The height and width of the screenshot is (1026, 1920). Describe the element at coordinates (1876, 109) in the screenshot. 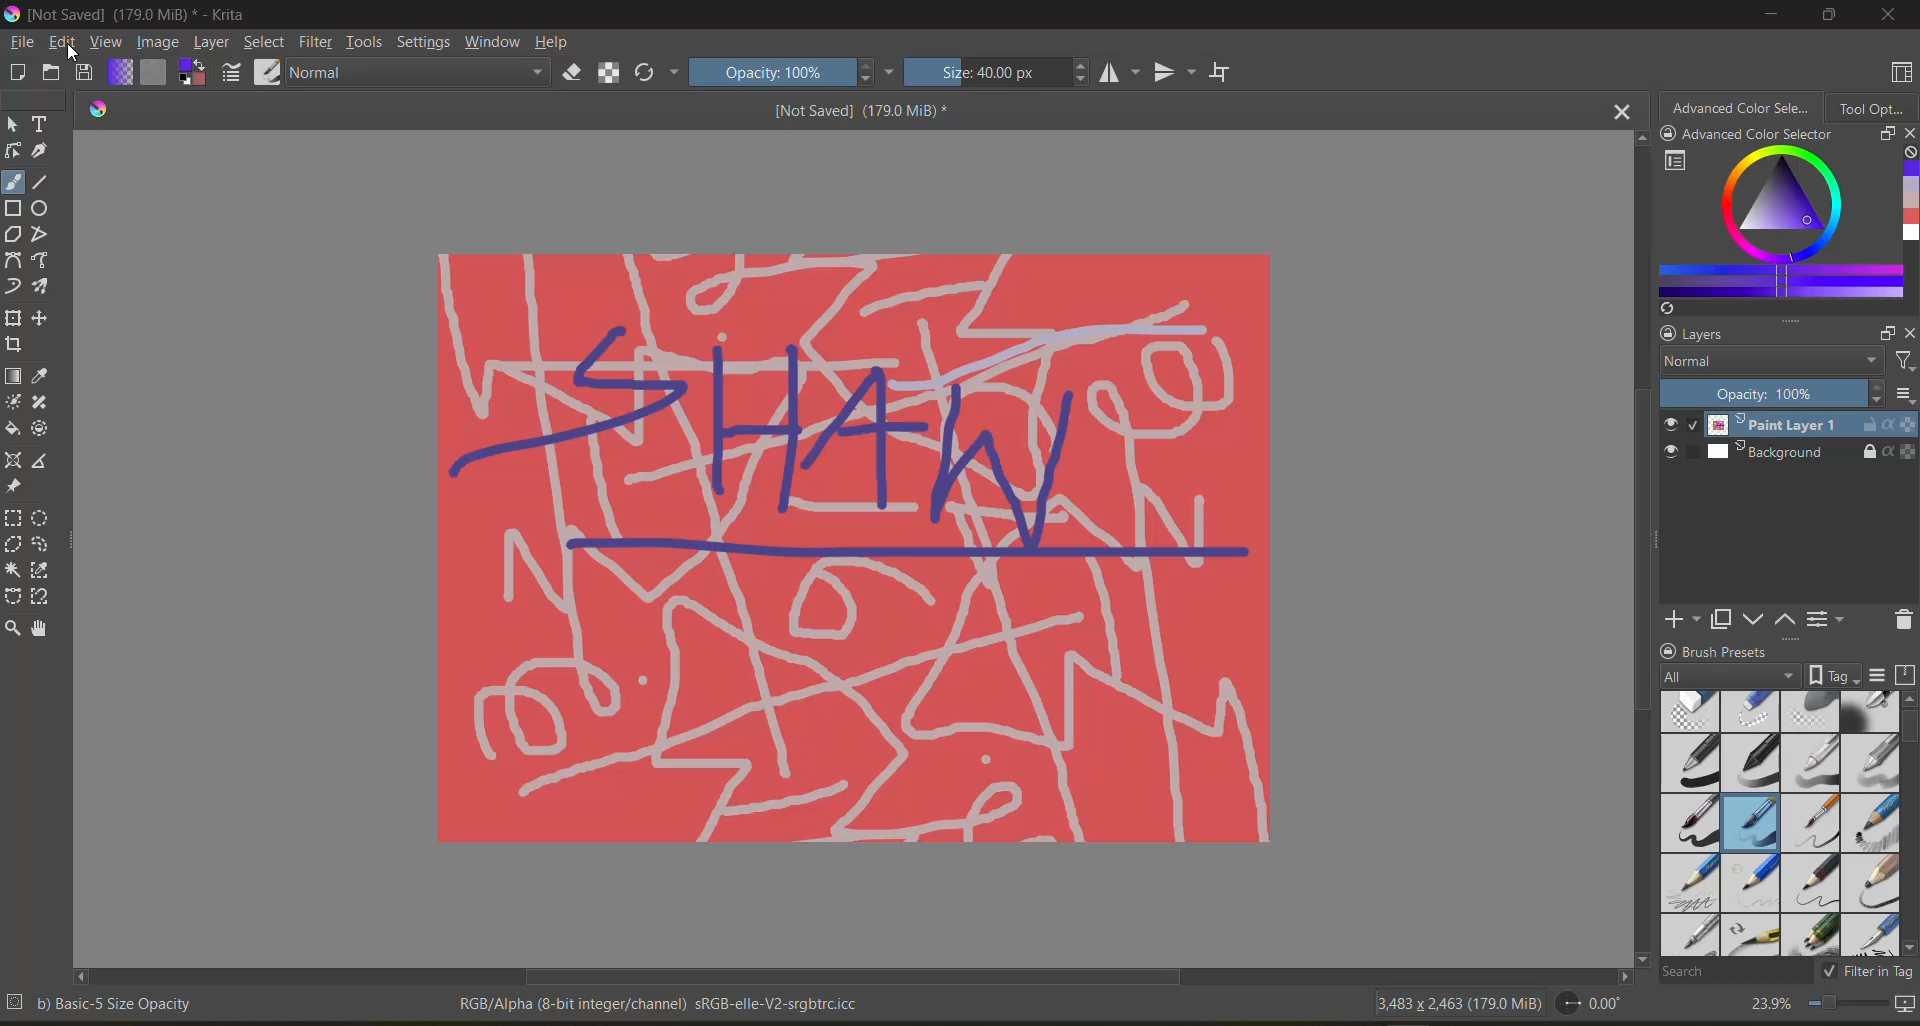

I see `tool options` at that location.